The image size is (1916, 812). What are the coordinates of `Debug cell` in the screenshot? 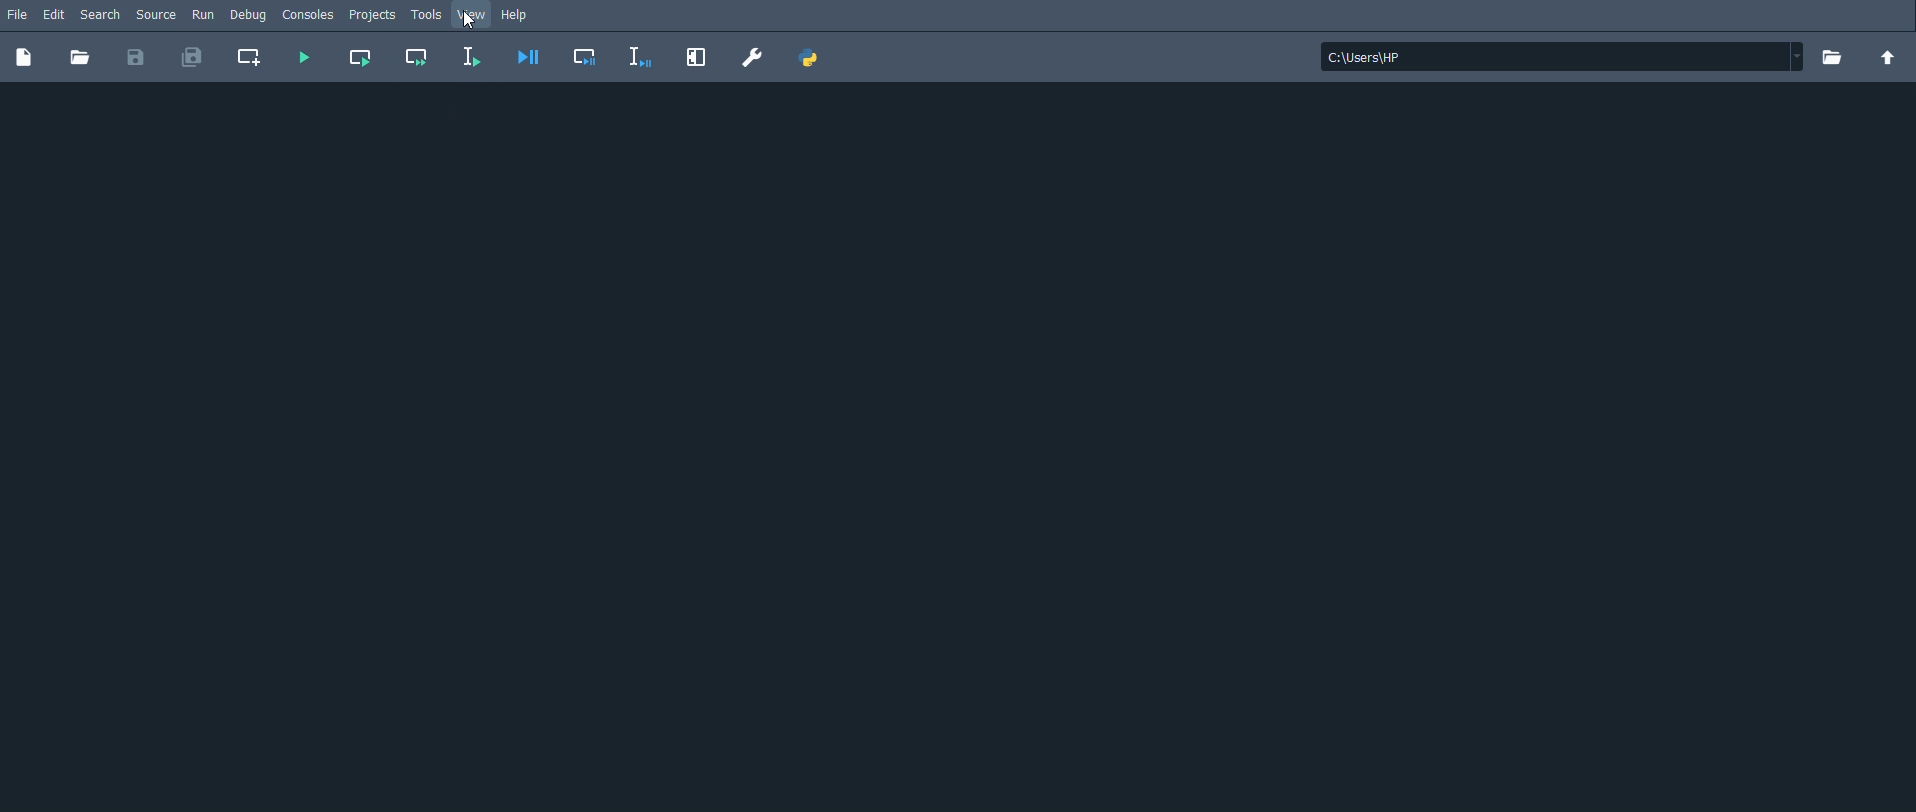 It's located at (587, 57).